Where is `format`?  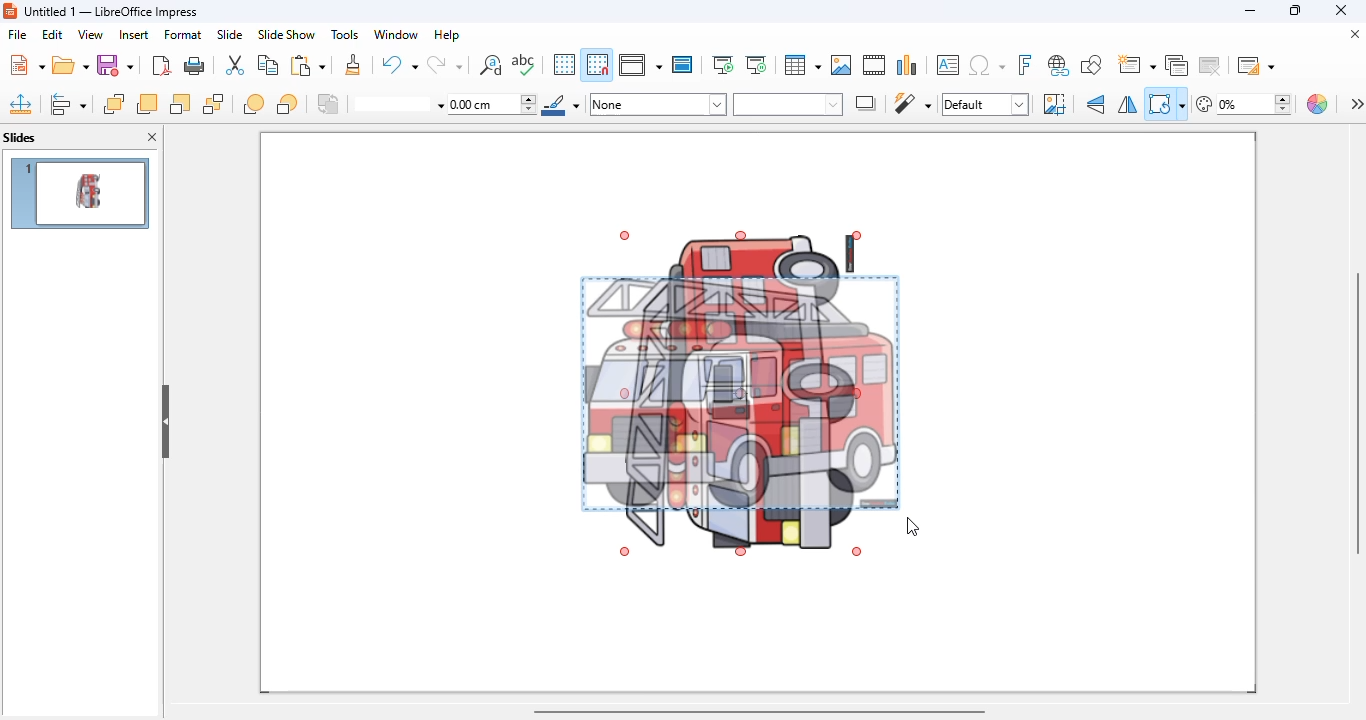
format is located at coordinates (183, 34).